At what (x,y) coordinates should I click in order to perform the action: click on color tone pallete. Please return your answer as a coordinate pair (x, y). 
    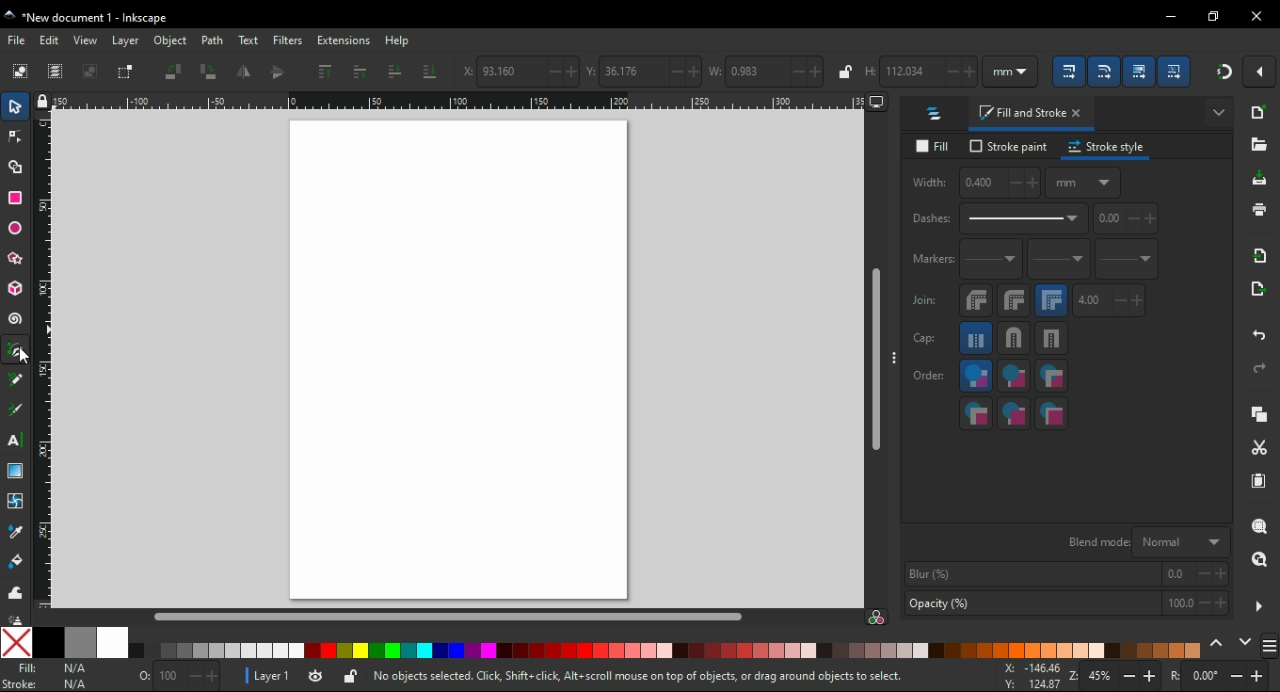
    Looking at the image, I should click on (1166, 649).